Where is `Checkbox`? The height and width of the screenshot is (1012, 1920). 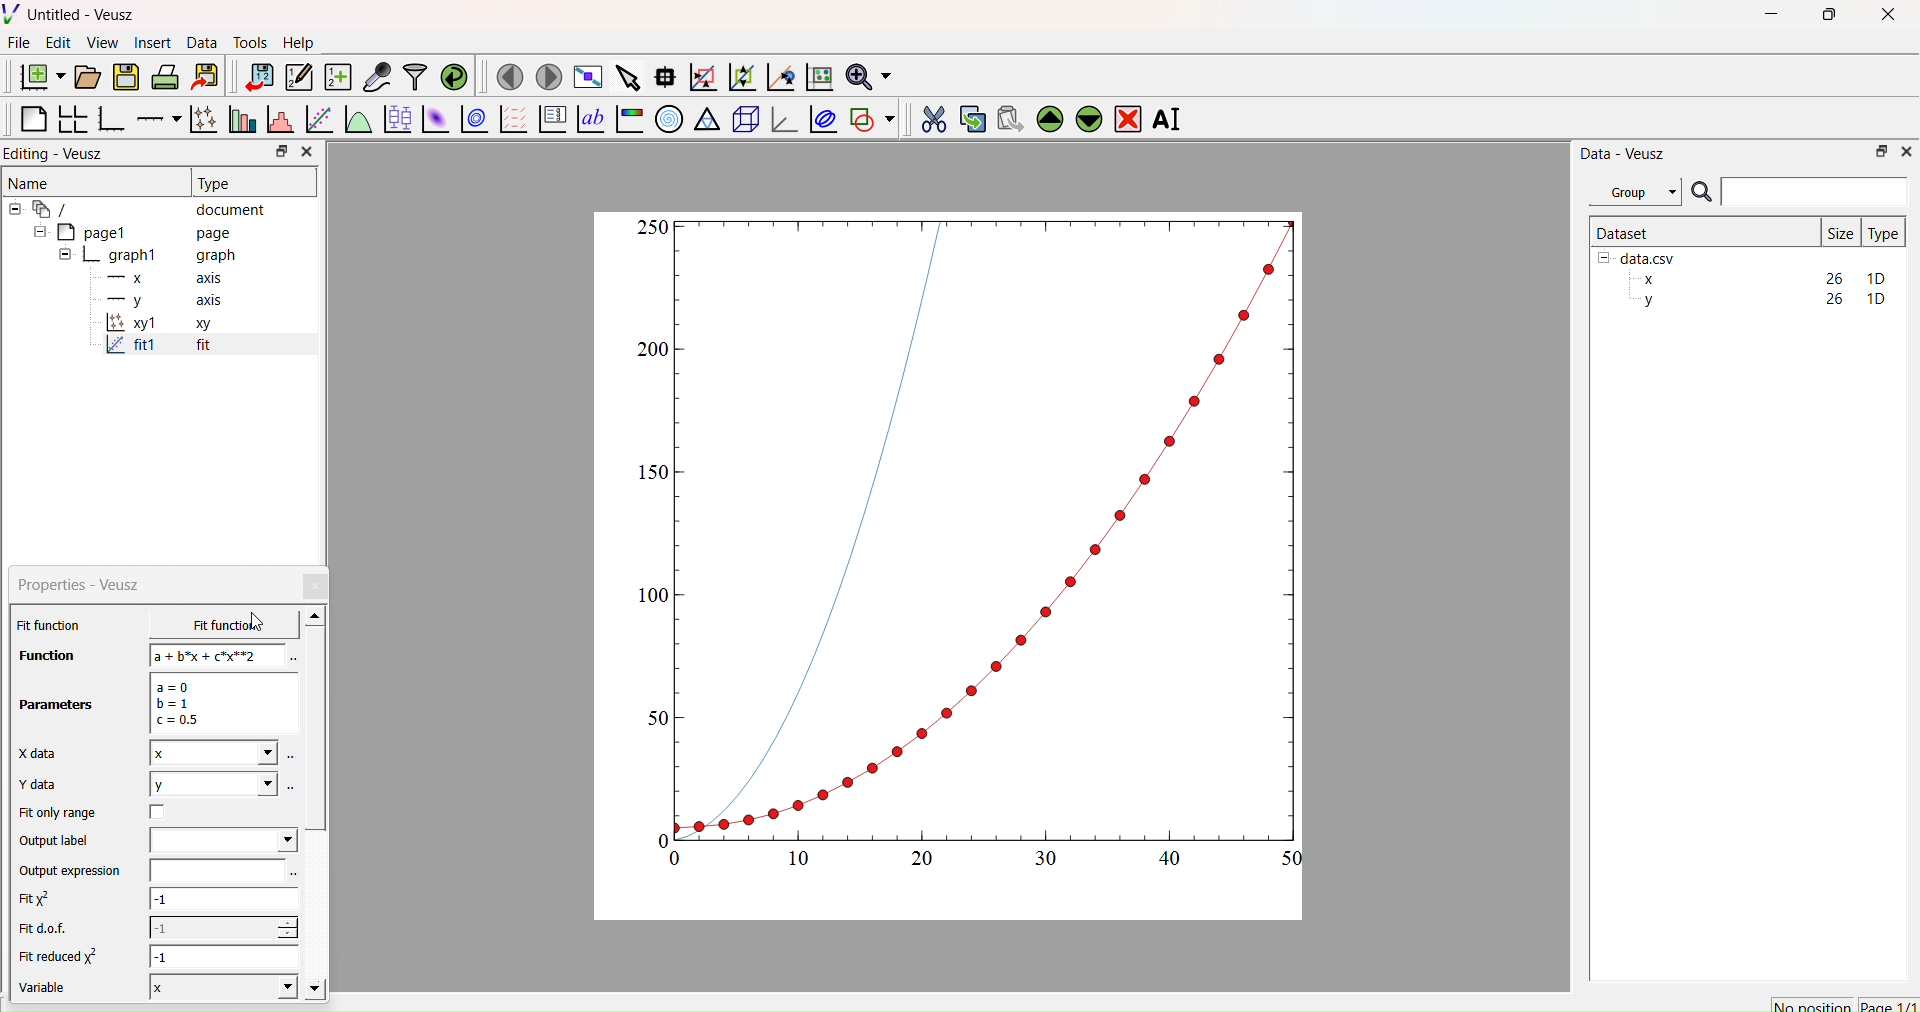 Checkbox is located at coordinates (163, 812).